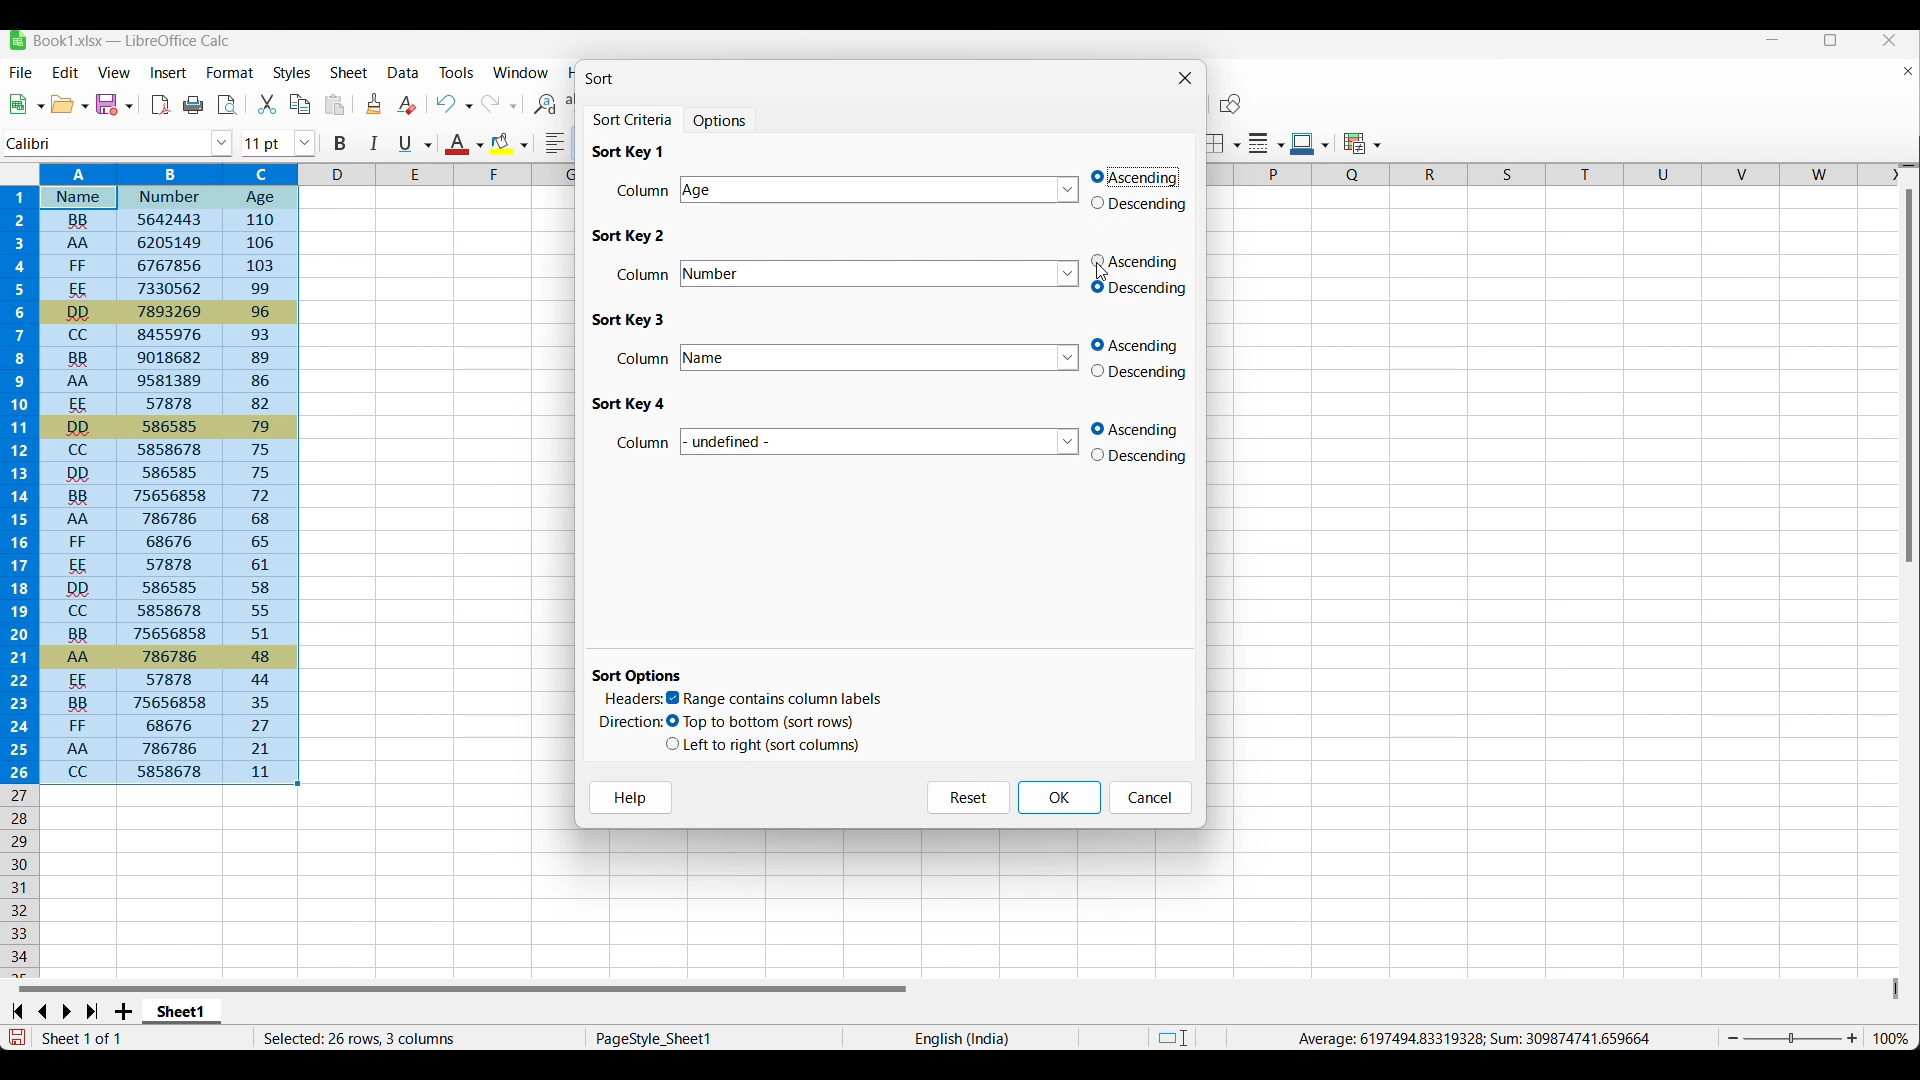  Describe the element at coordinates (960, 1037) in the screenshot. I see `Current language` at that location.